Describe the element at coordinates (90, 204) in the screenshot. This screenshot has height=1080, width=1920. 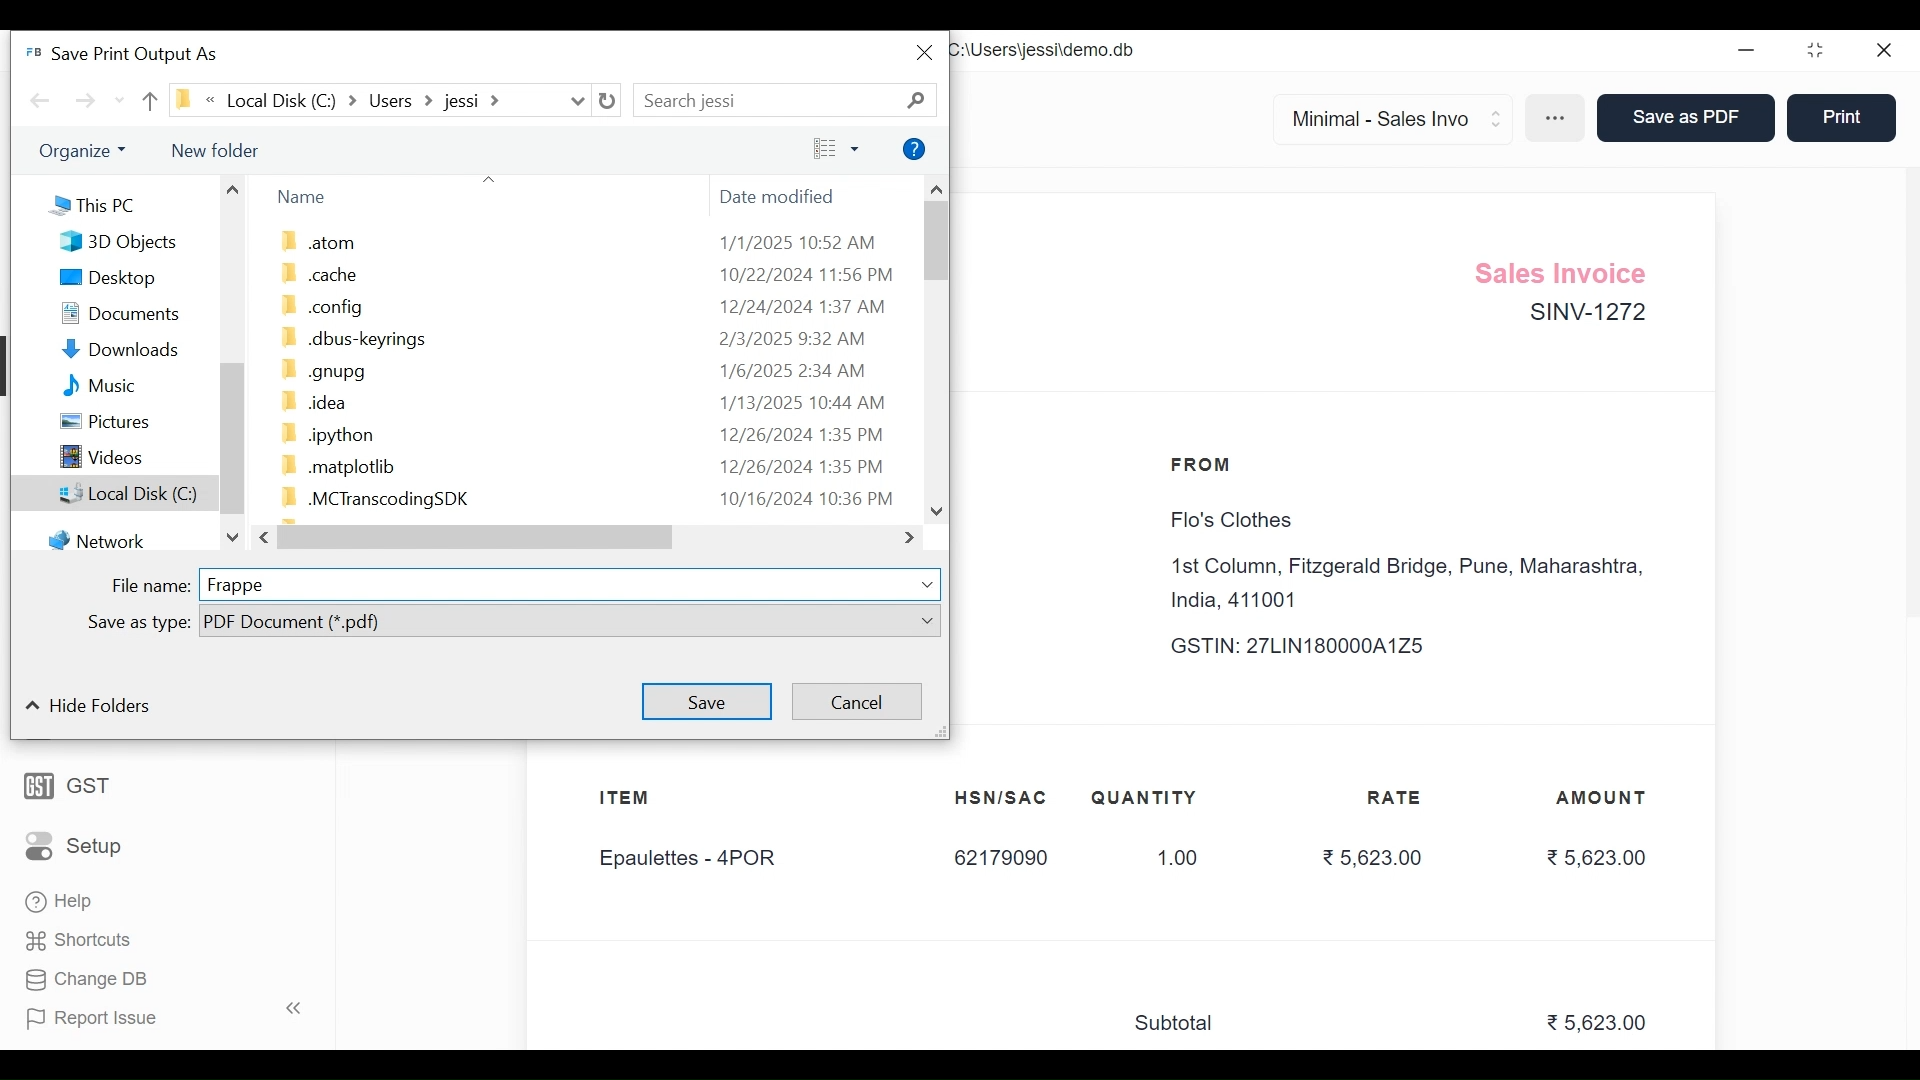
I see `This PC` at that location.